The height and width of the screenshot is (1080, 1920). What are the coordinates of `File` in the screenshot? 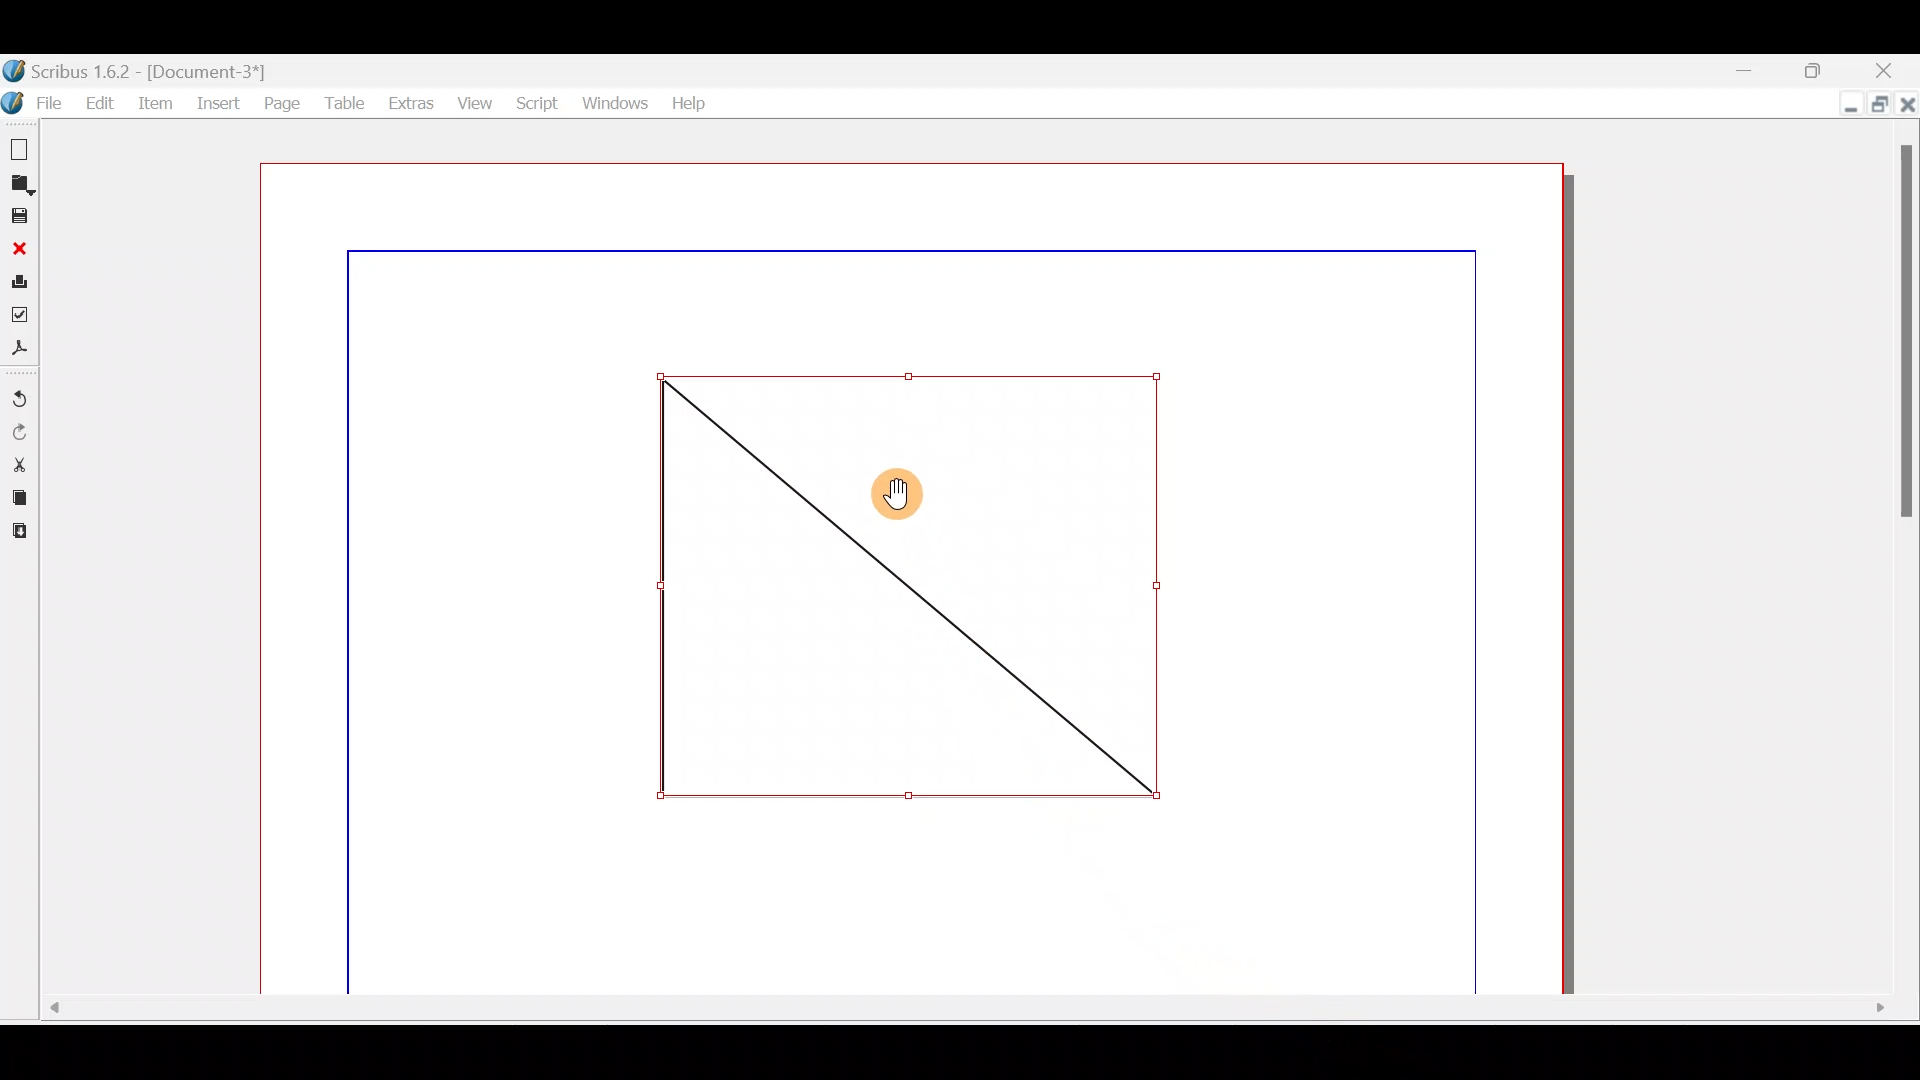 It's located at (32, 103).